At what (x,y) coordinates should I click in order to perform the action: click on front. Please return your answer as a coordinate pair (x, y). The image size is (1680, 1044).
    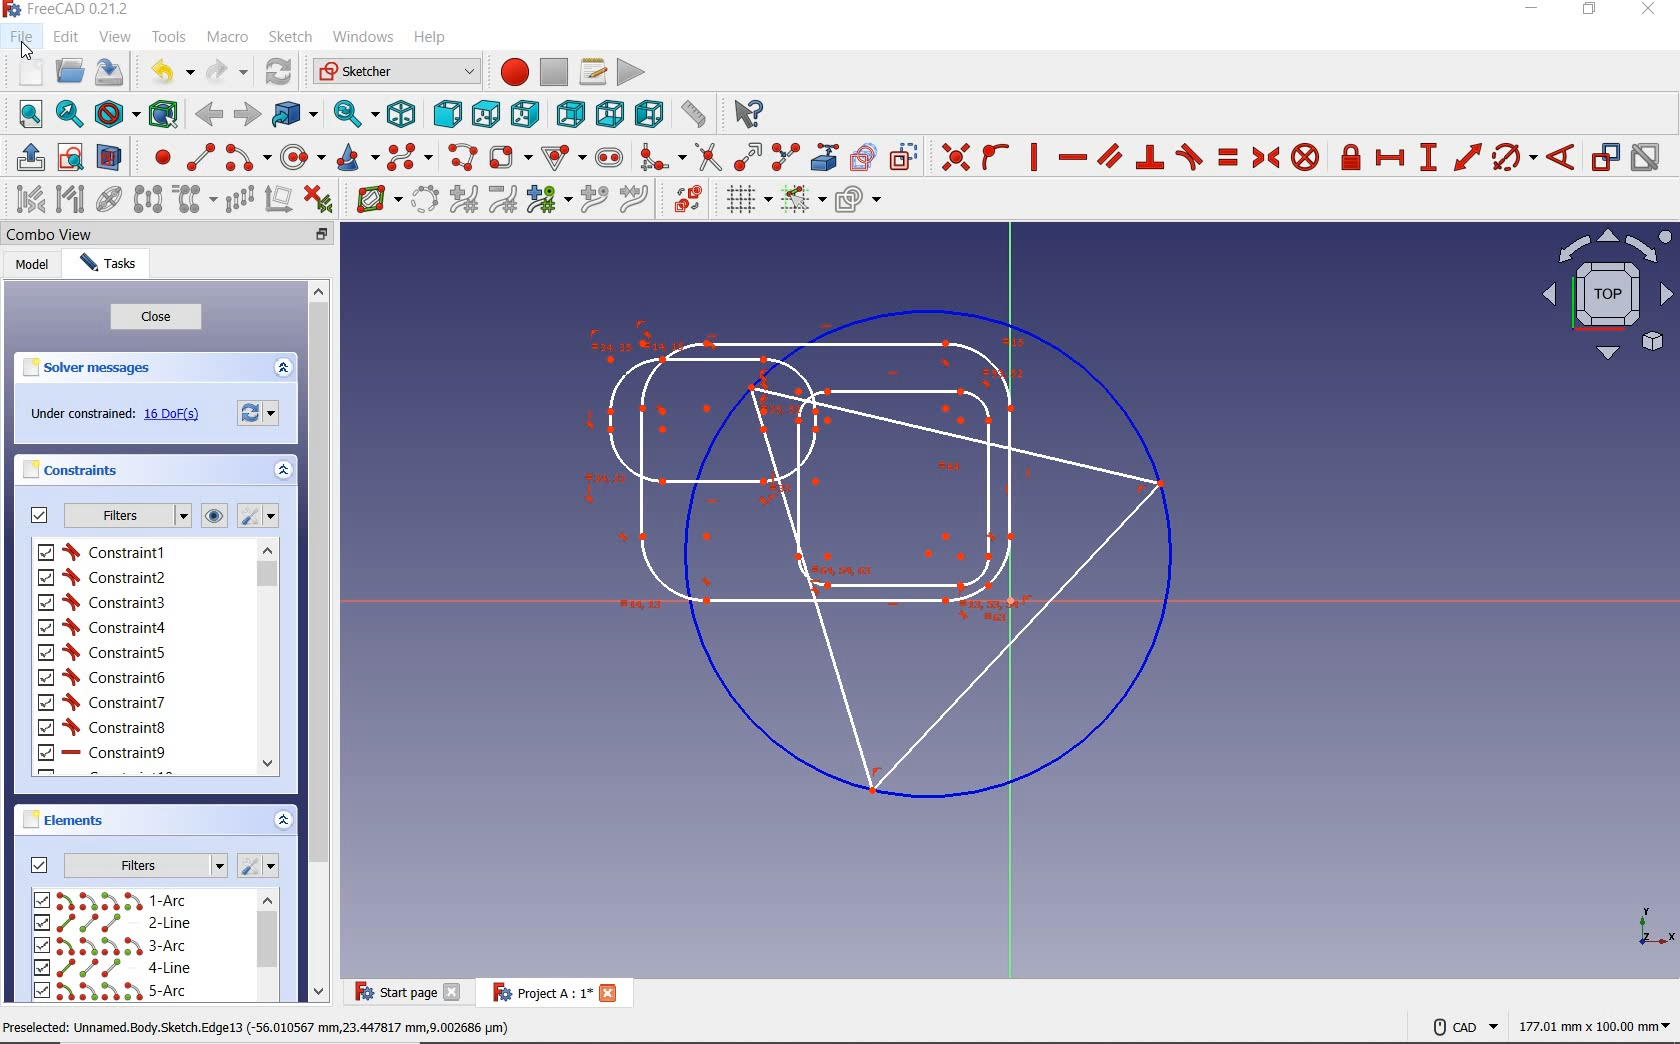
    Looking at the image, I should click on (444, 112).